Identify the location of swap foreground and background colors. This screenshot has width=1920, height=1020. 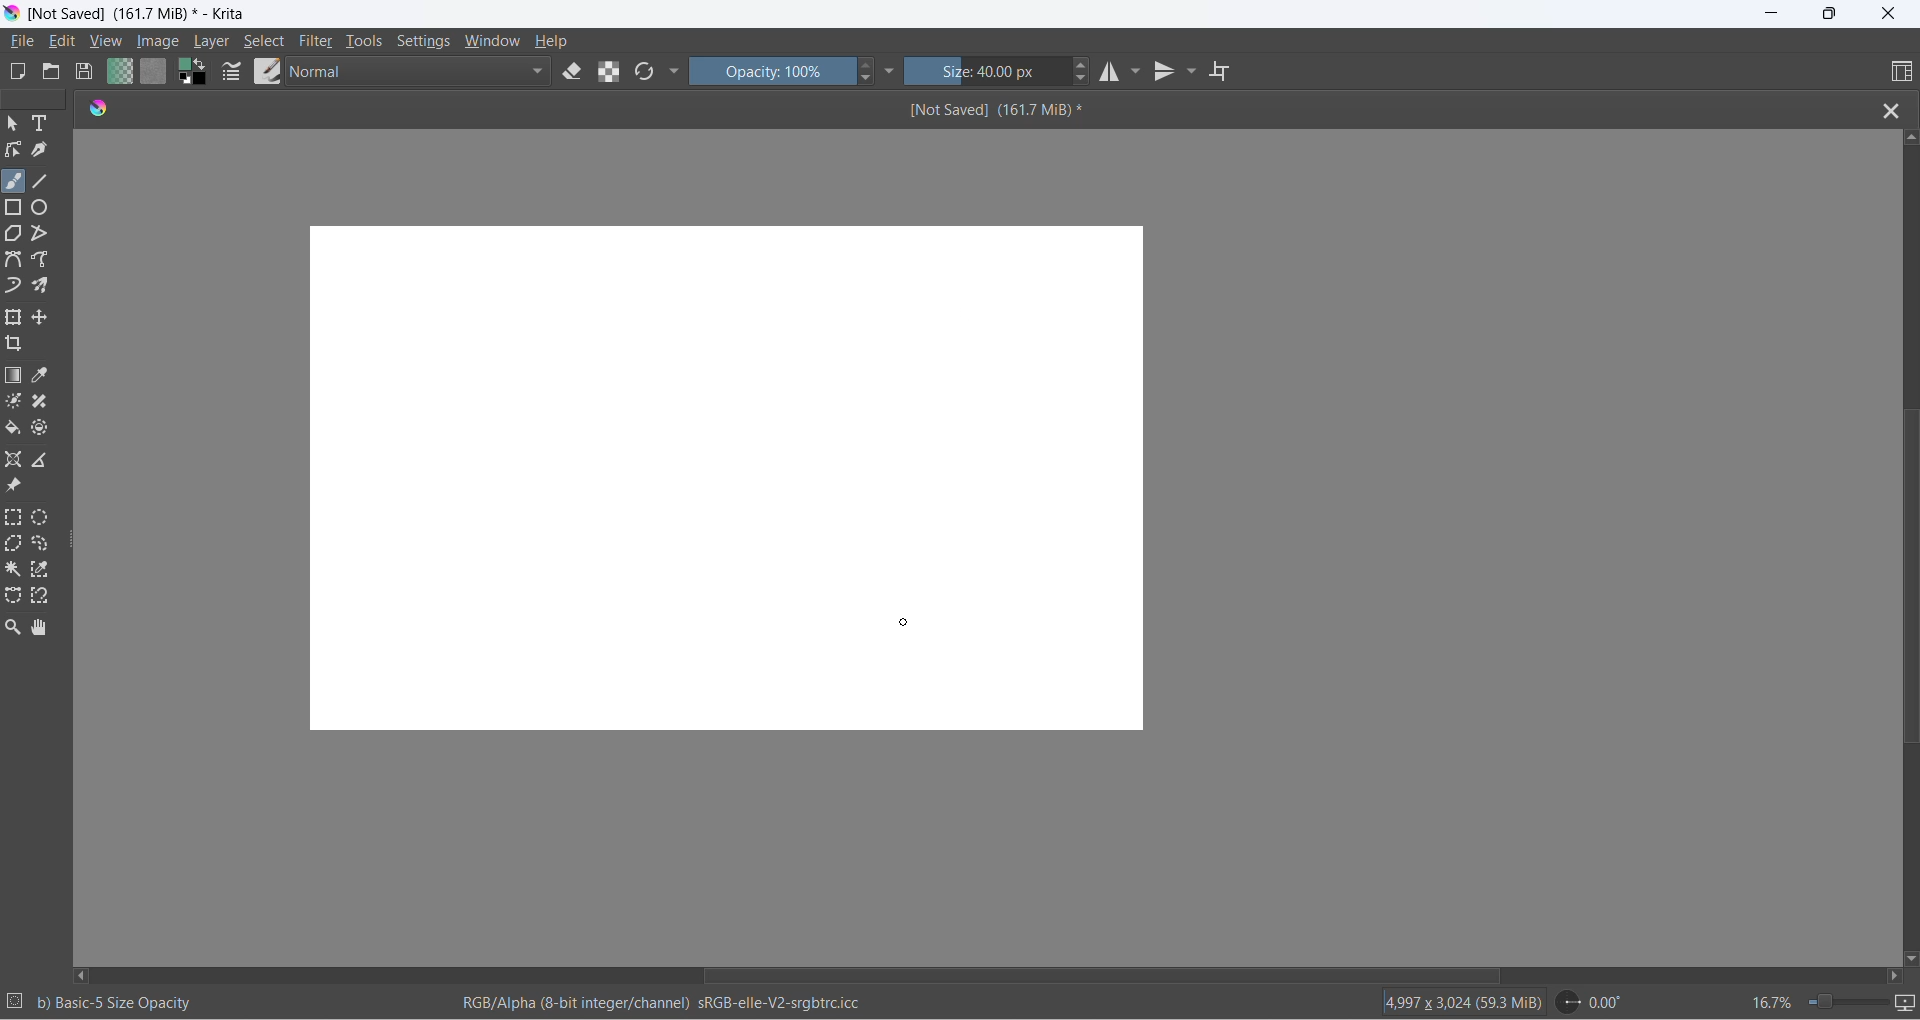
(197, 76).